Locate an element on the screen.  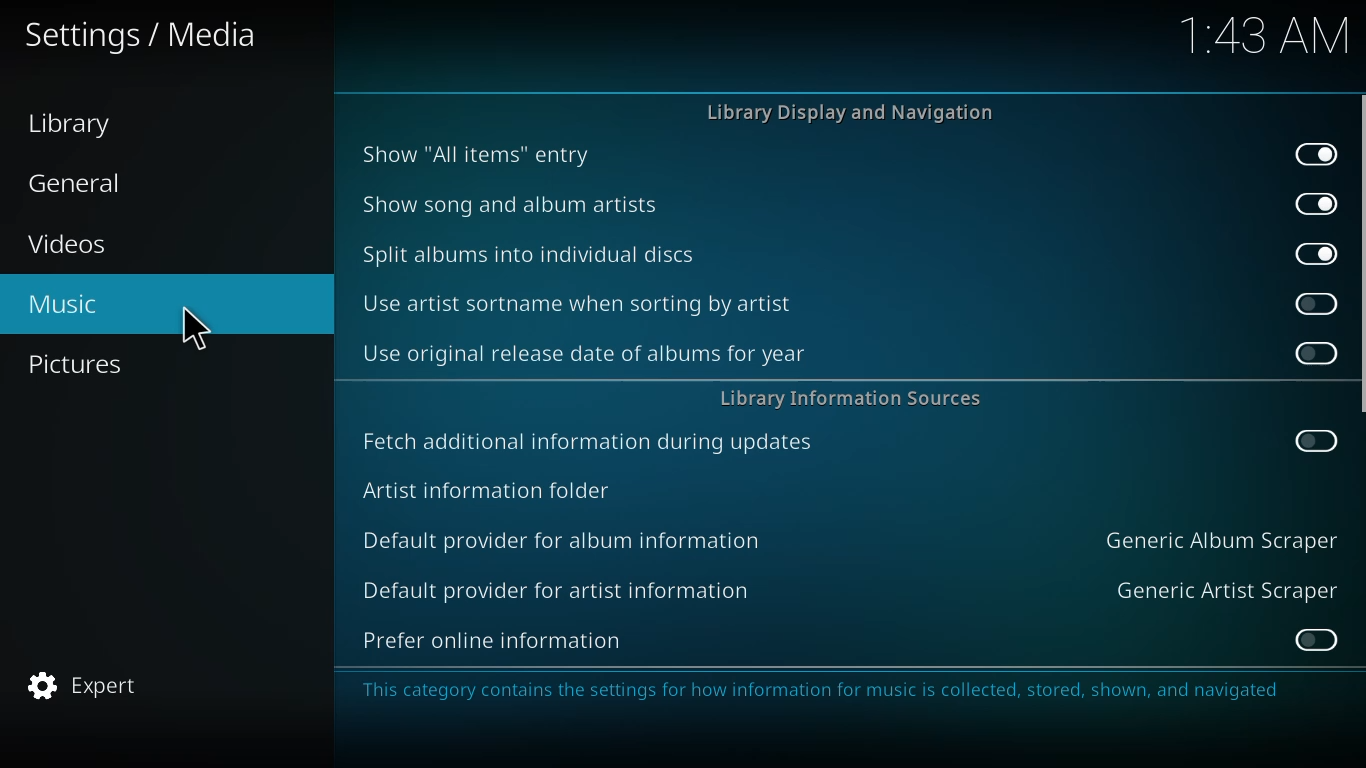
general is located at coordinates (85, 182).